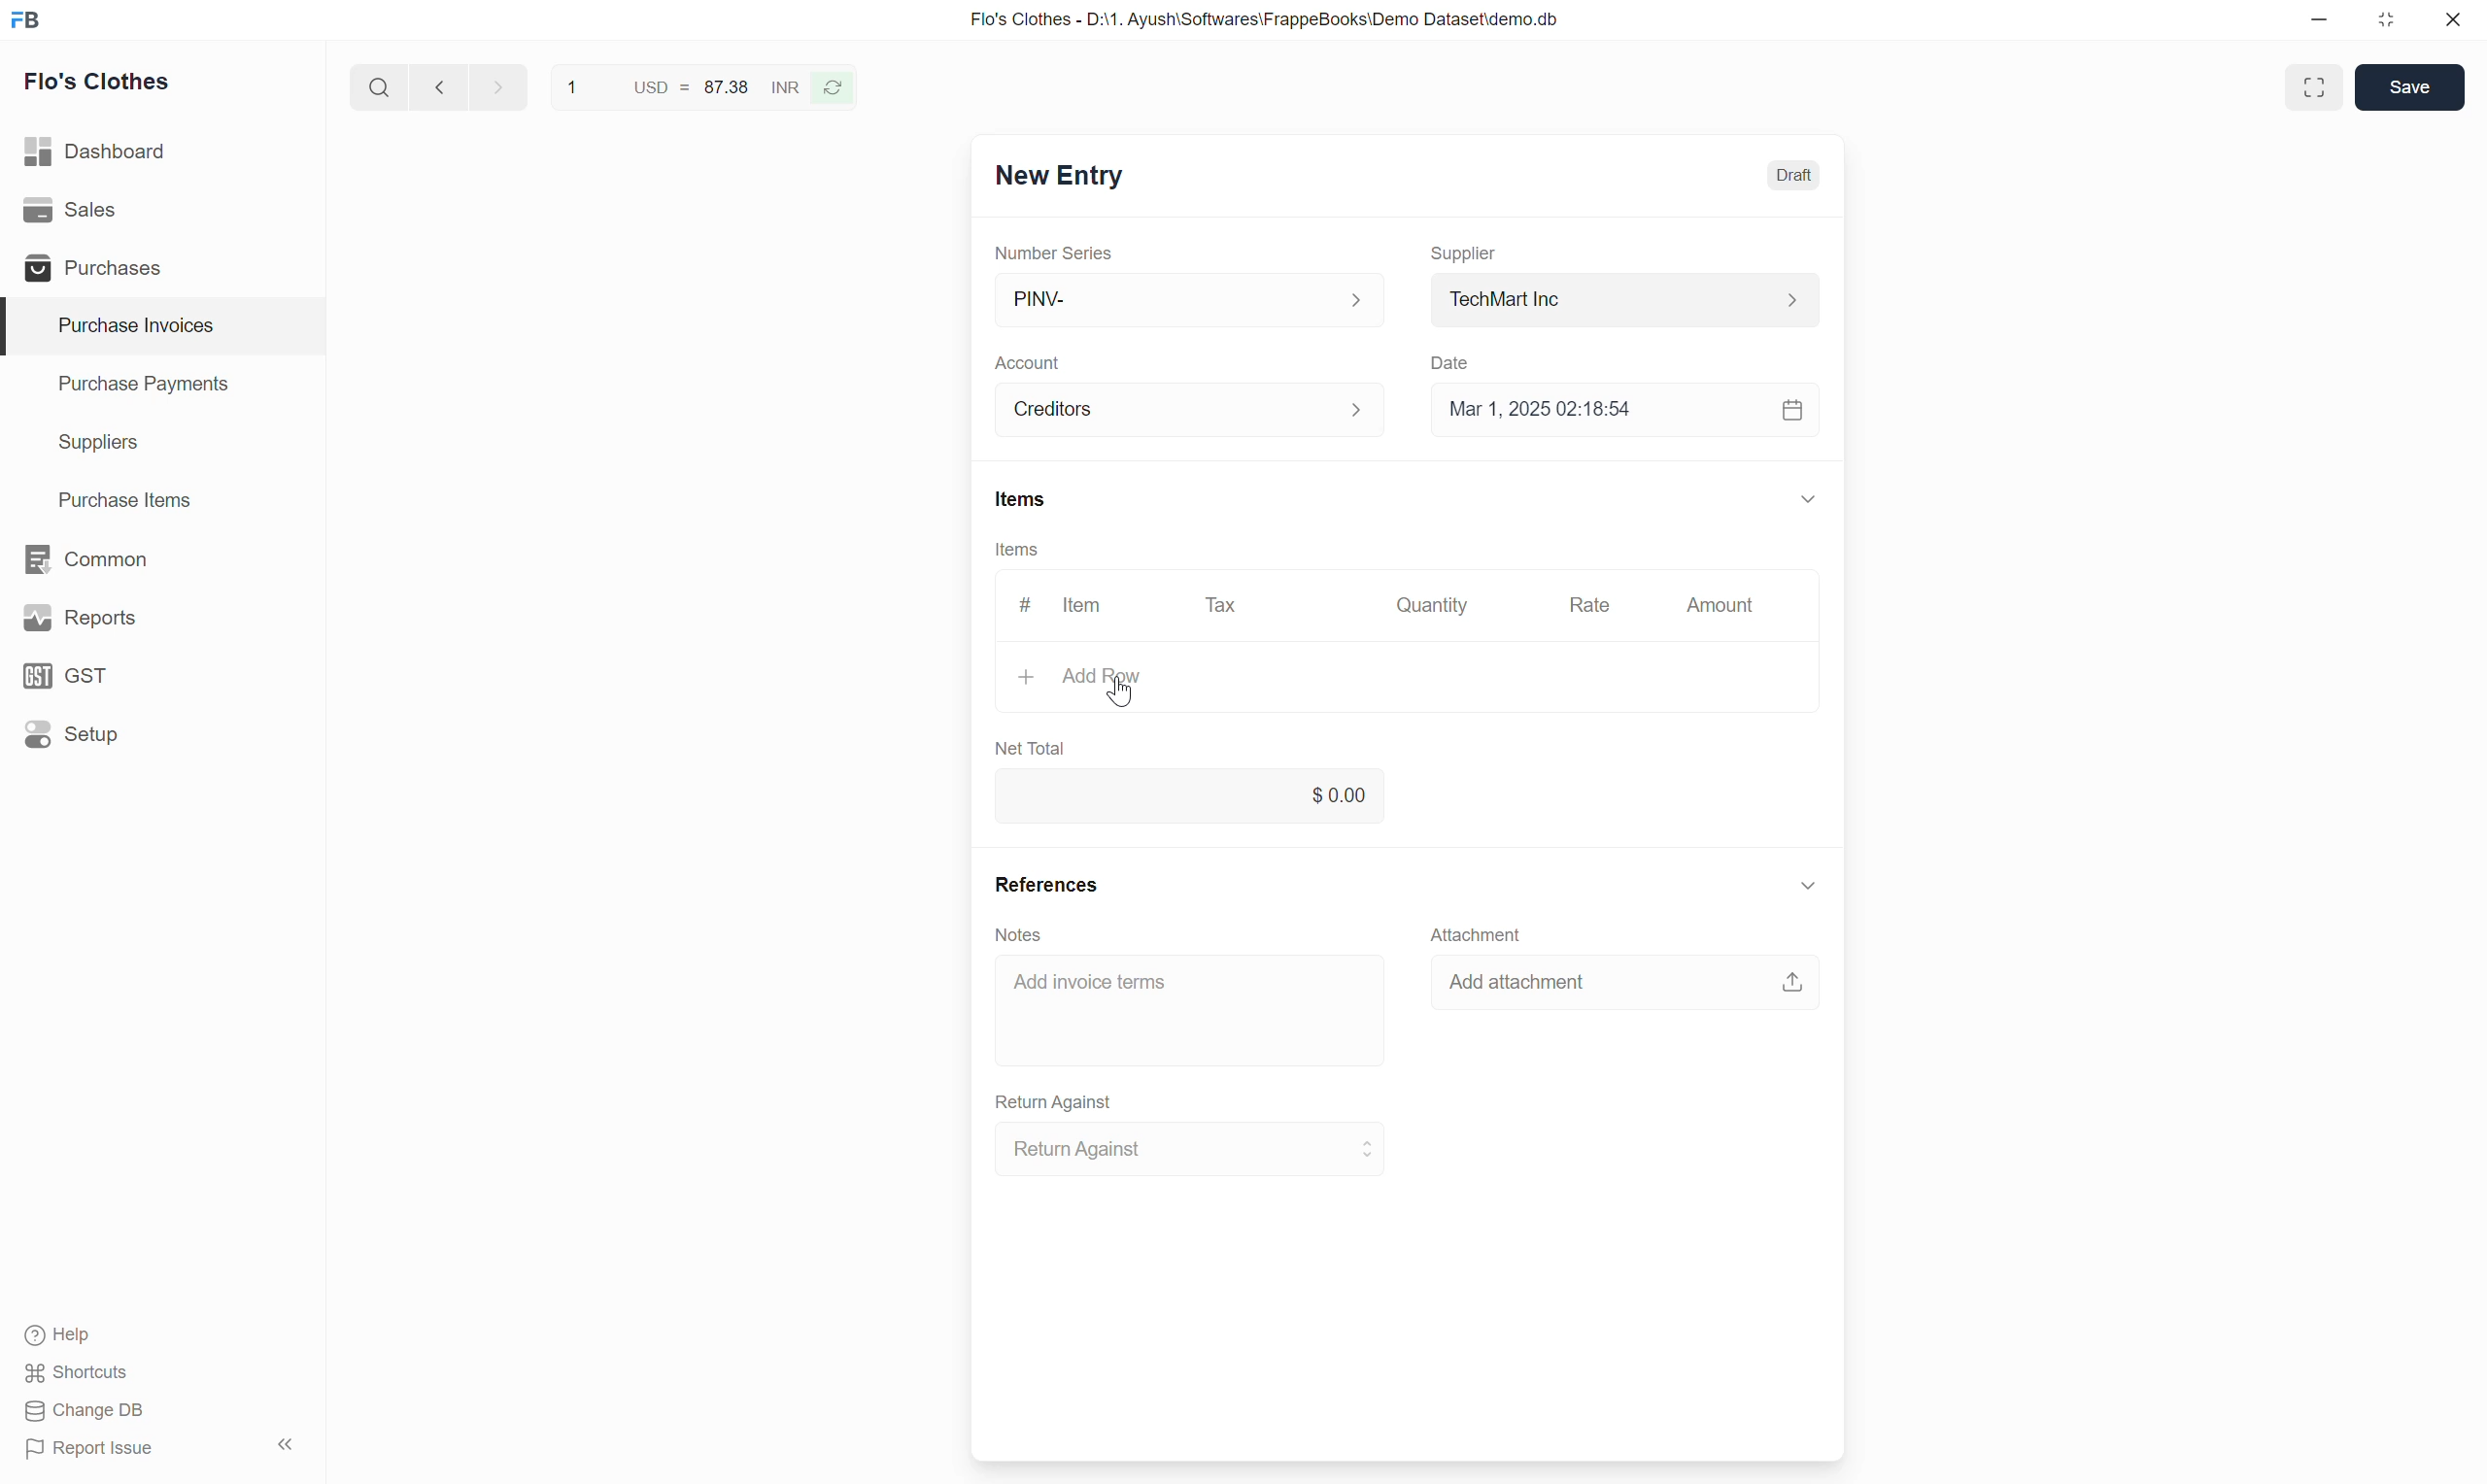 This screenshot has height=1484, width=2487. Describe the element at coordinates (285, 1444) in the screenshot. I see `Collapse` at that location.